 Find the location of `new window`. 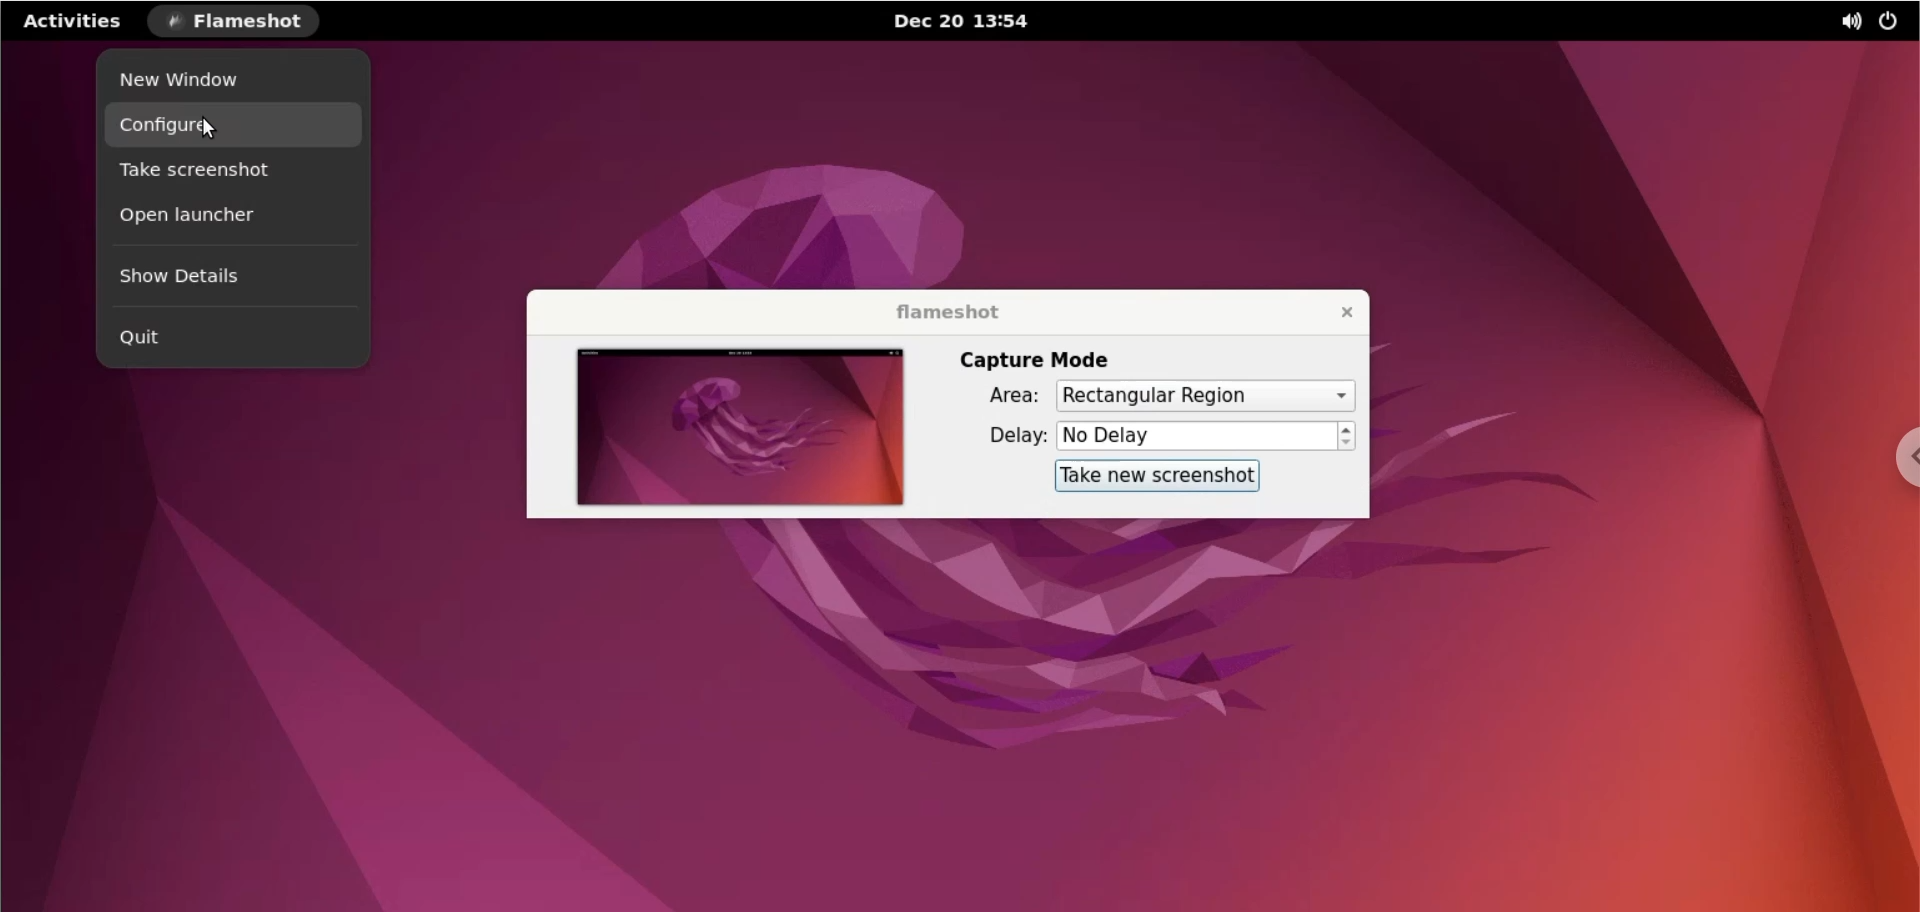

new window is located at coordinates (235, 81).